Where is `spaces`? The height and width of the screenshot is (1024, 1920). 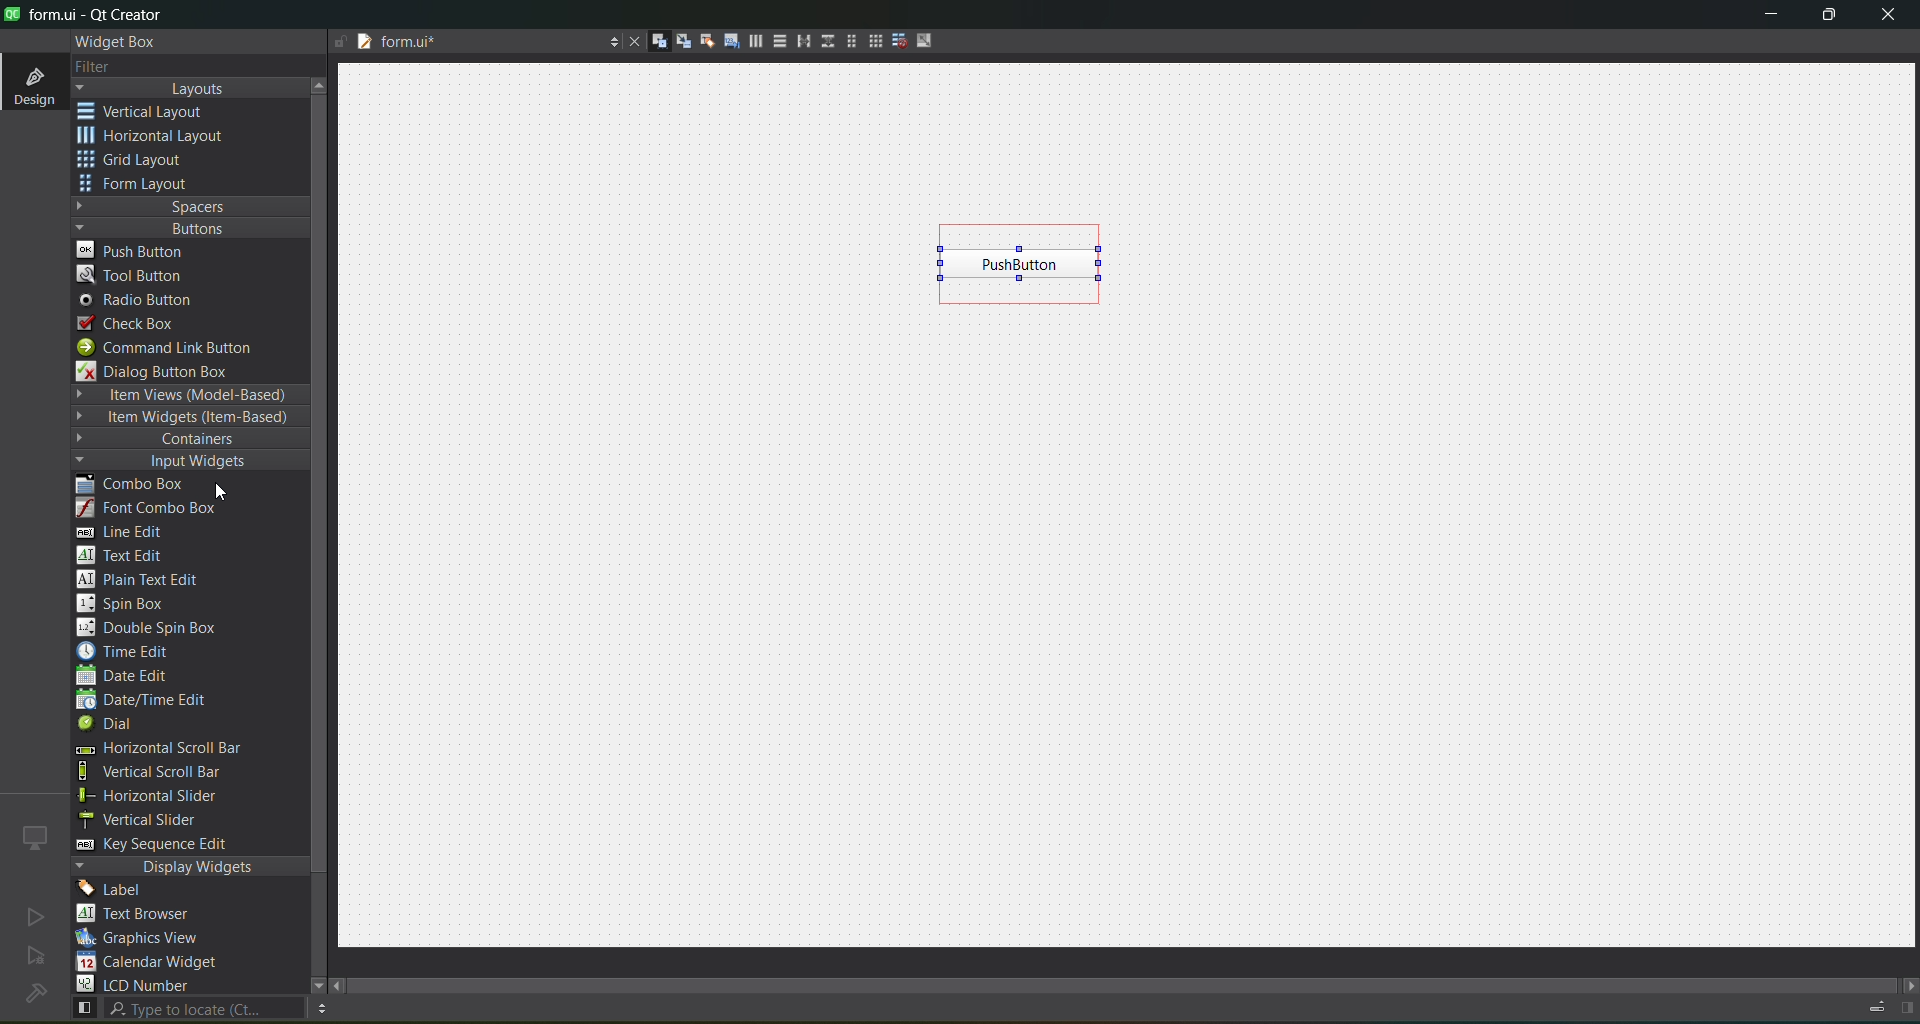
spaces is located at coordinates (191, 206).